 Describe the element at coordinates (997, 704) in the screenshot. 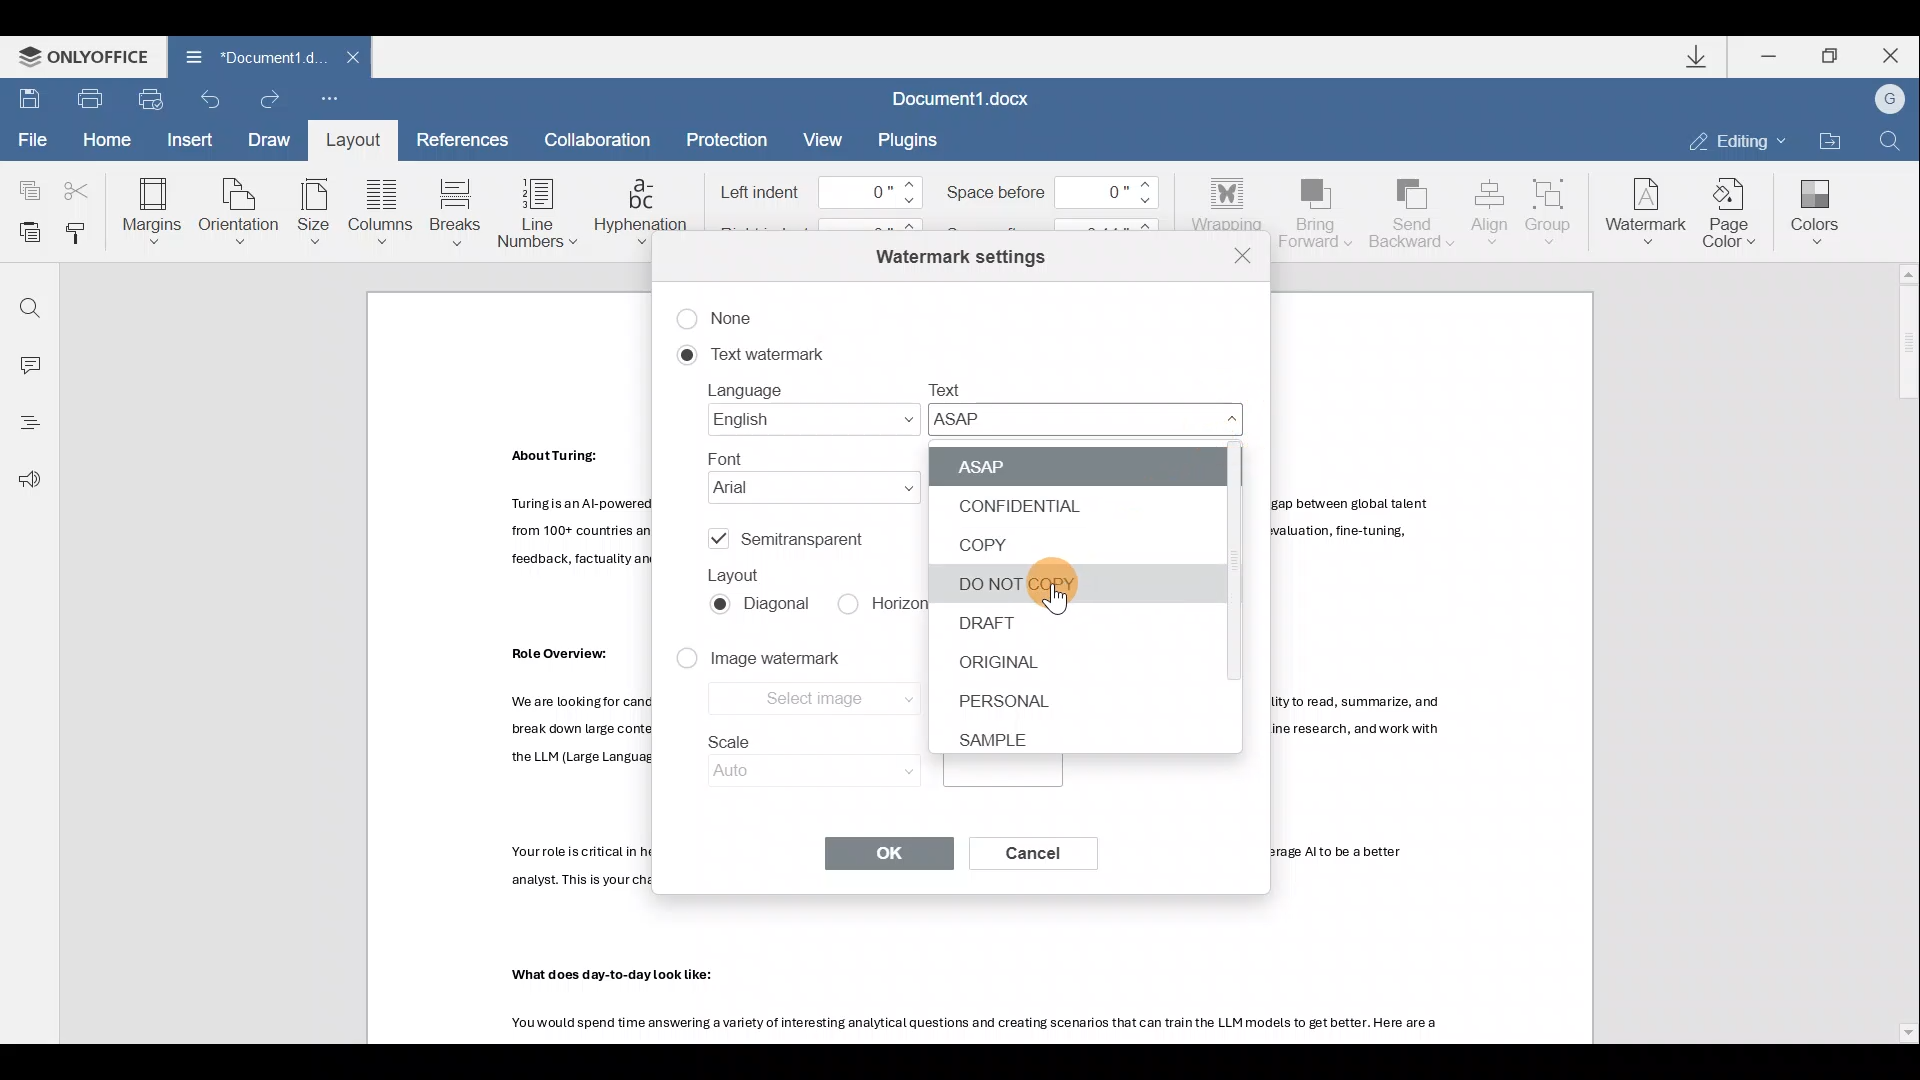

I see `PERSONAL` at that location.